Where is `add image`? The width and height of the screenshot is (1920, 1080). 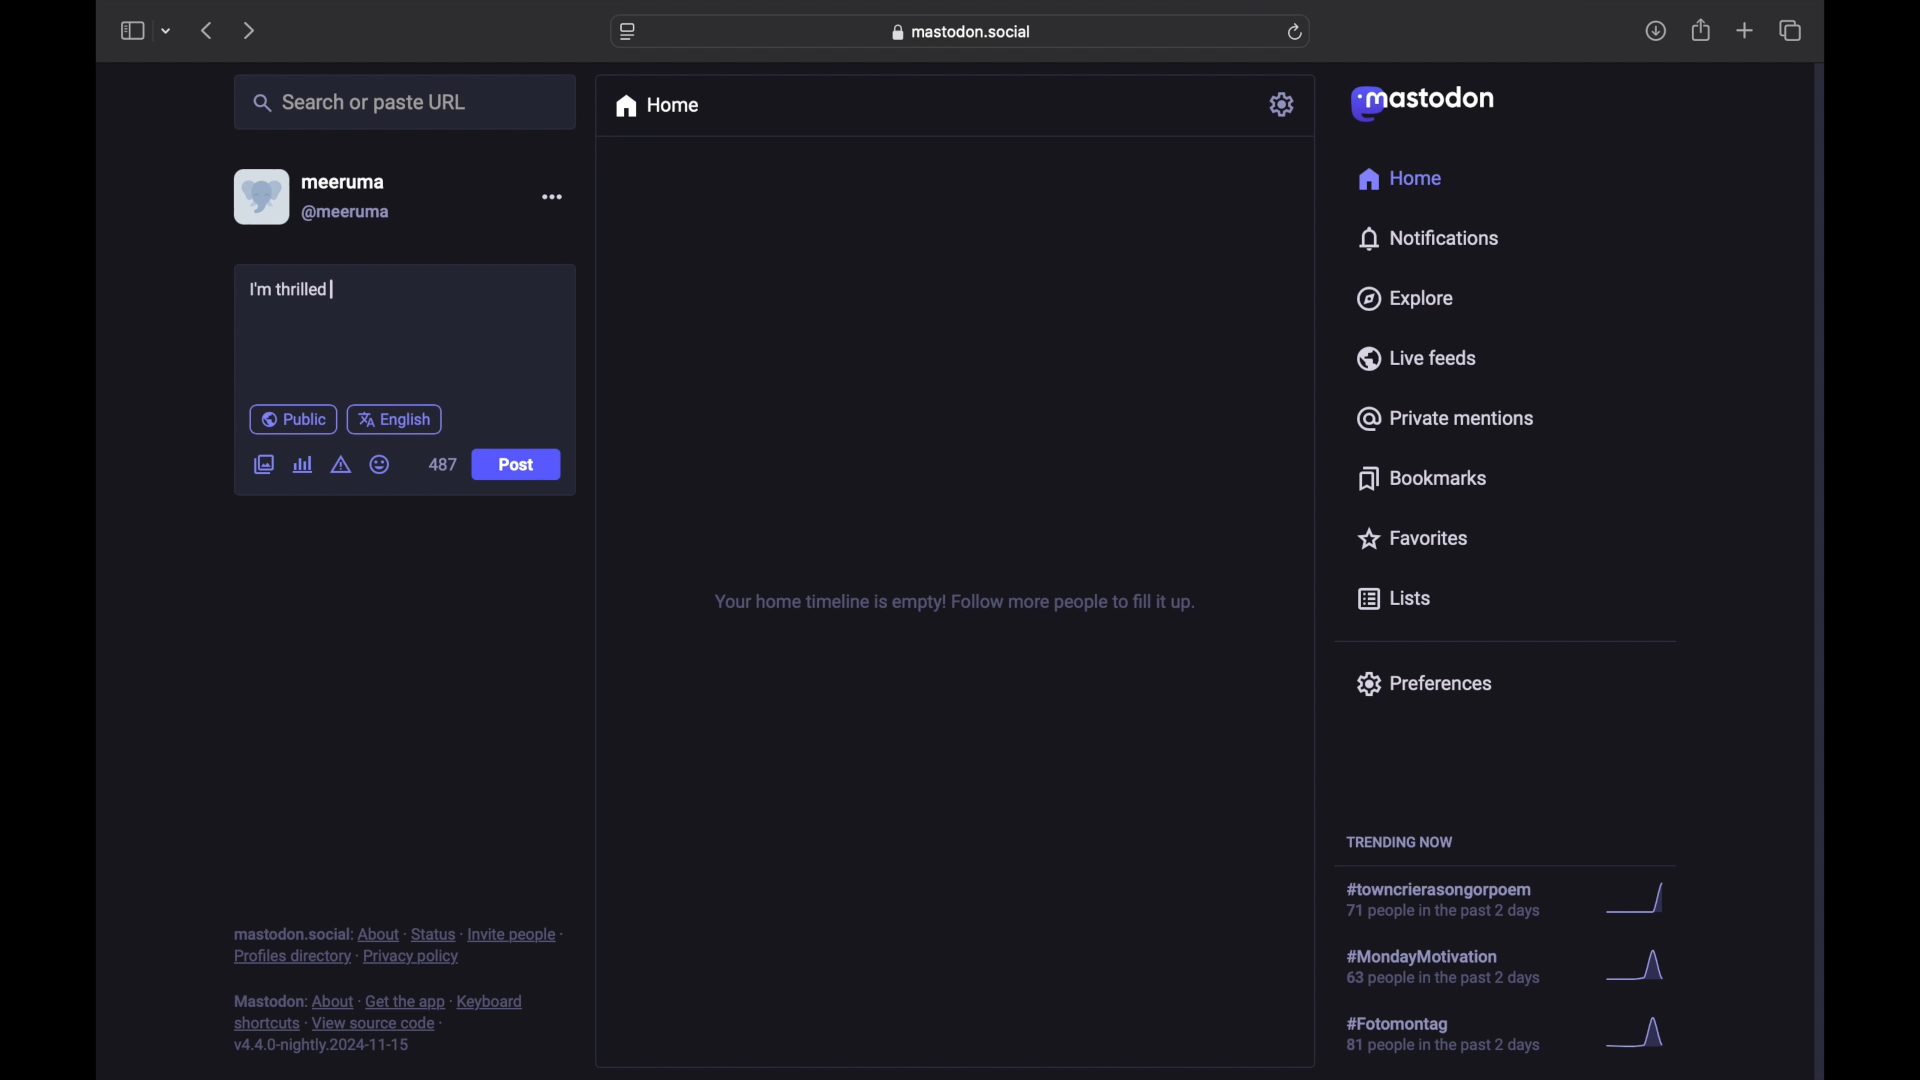
add image is located at coordinates (263, 466).